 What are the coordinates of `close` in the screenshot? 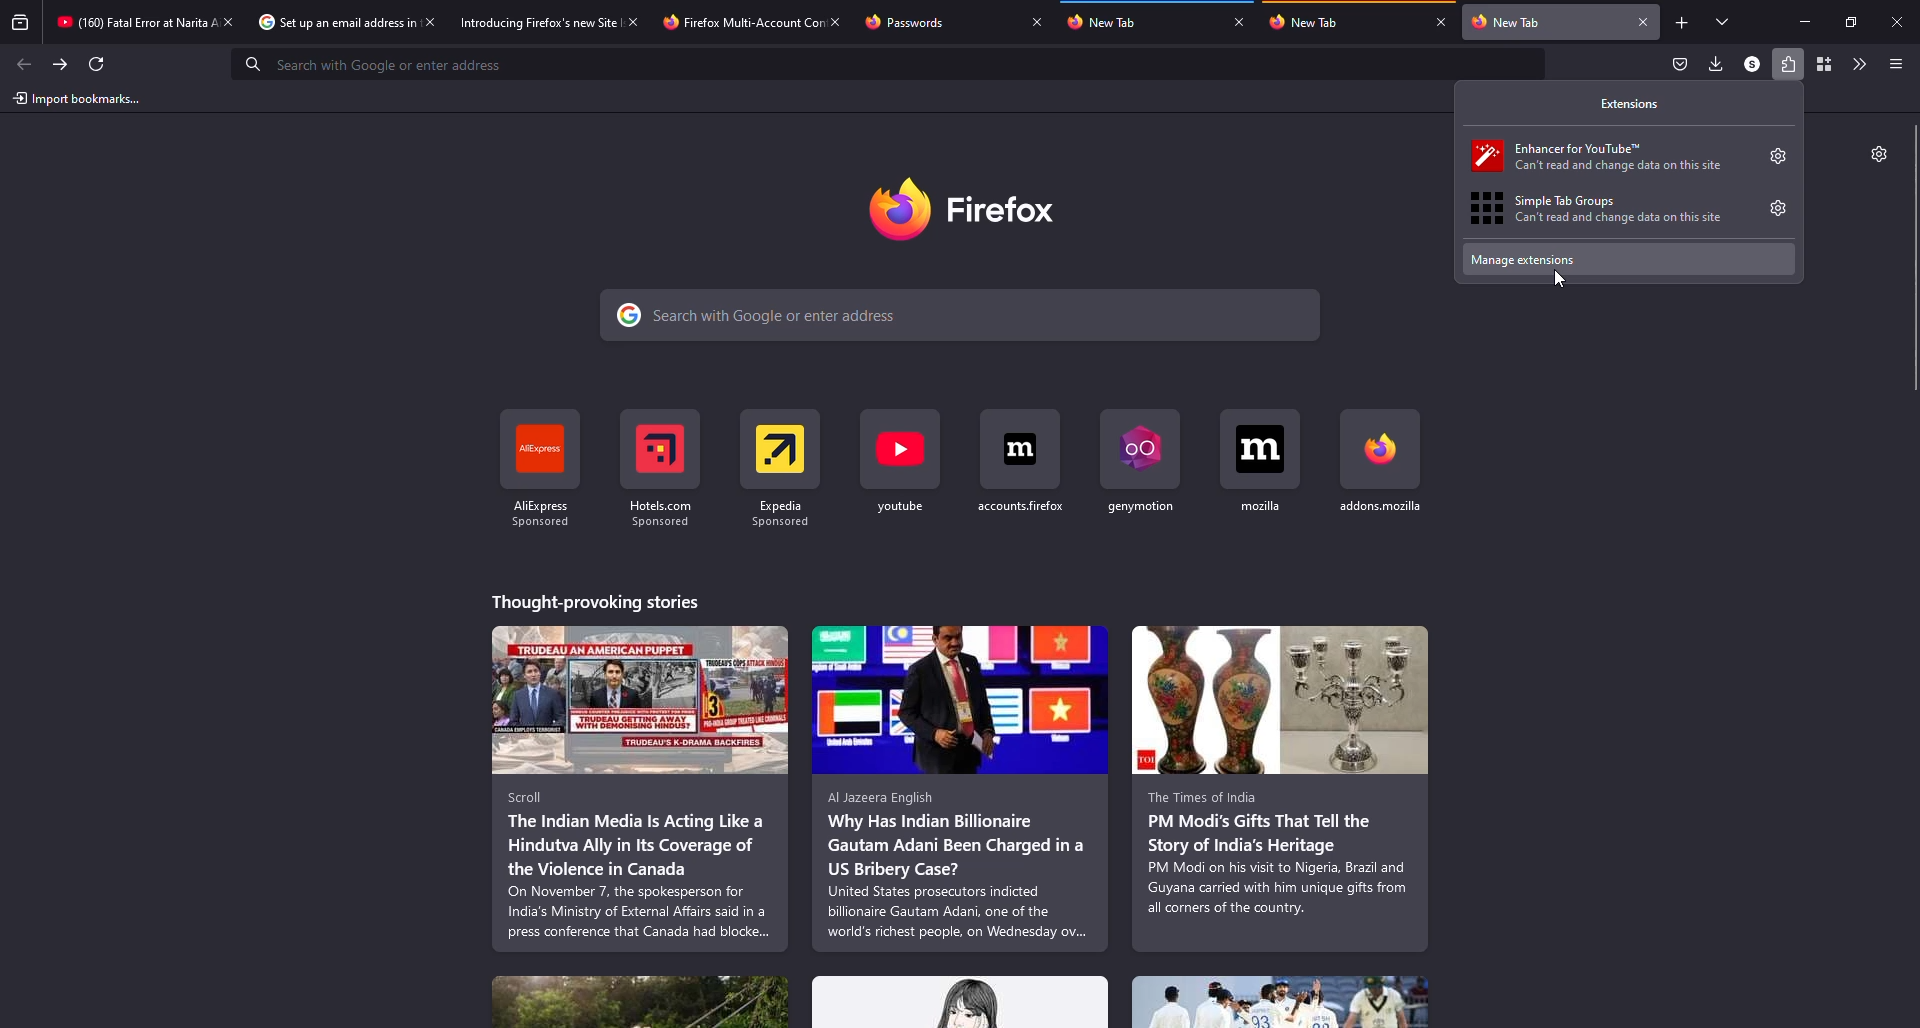 It's located at (430, 21).